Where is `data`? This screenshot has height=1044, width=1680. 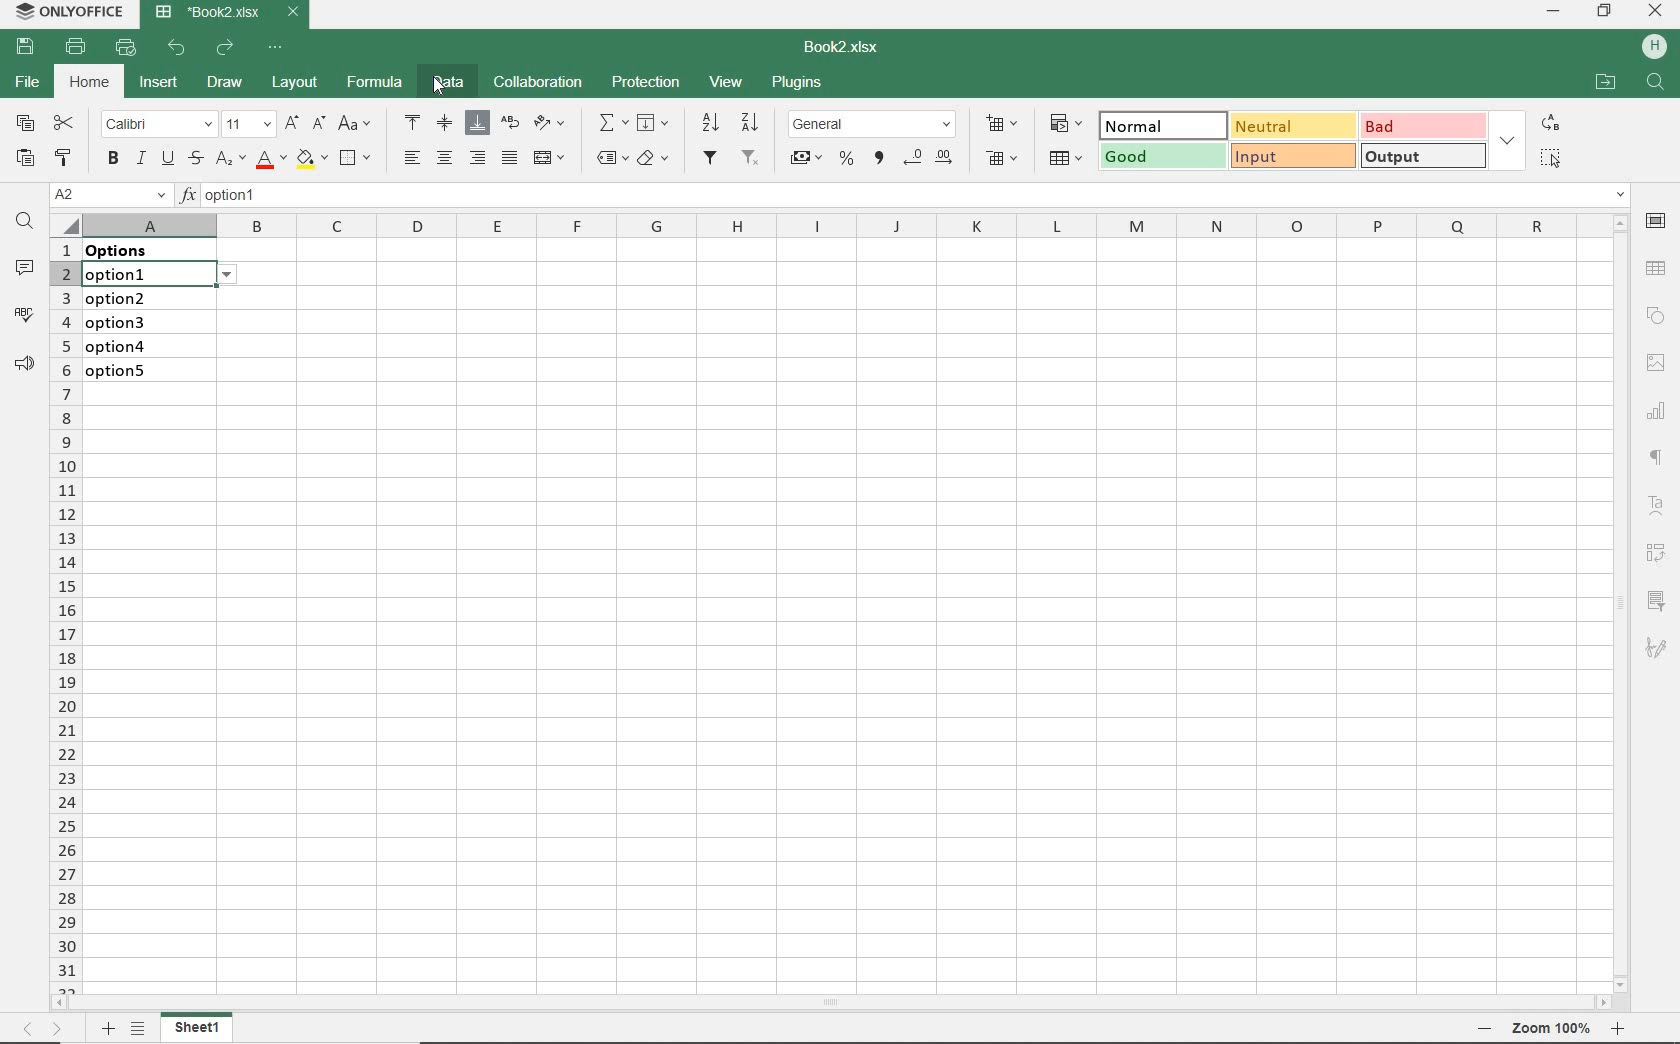
data is located at coordinates (121, 251).